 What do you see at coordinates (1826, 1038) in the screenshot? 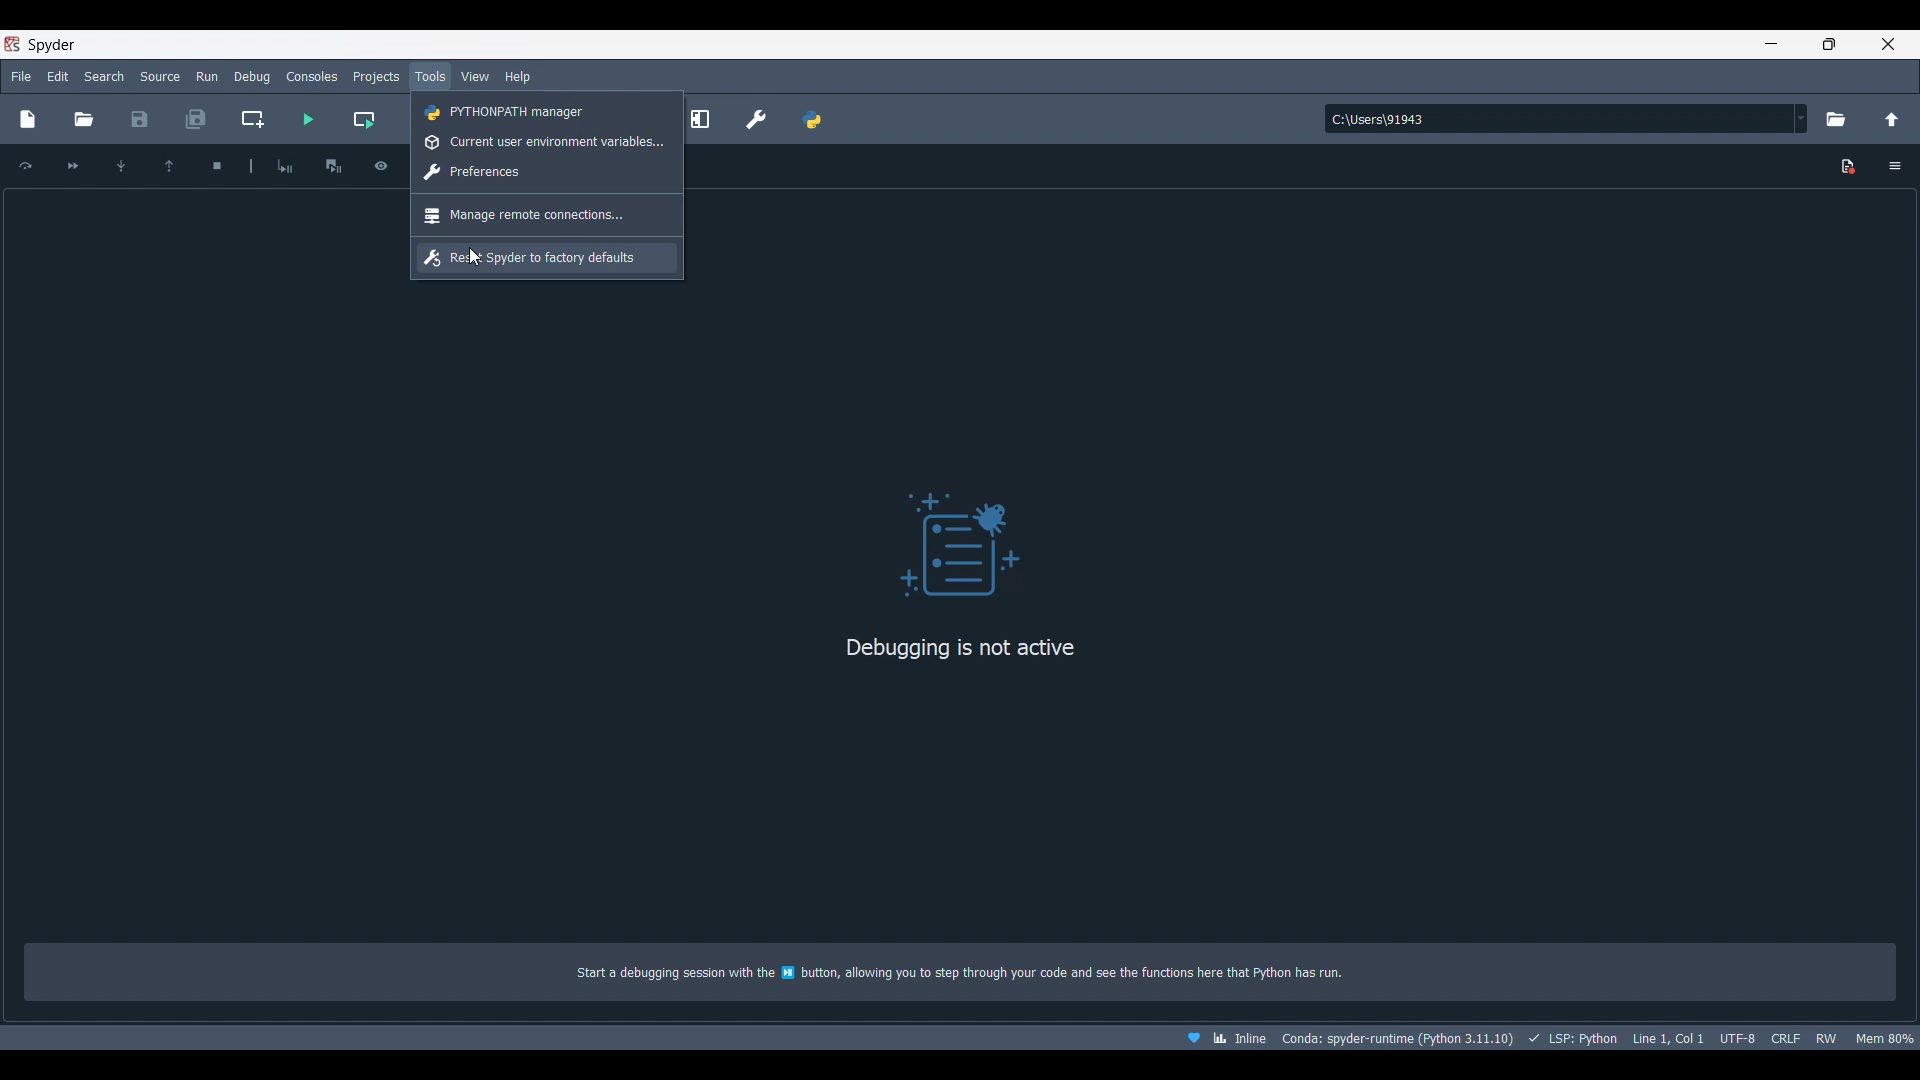
I see `RW` at bounding box center [1826, 1038].